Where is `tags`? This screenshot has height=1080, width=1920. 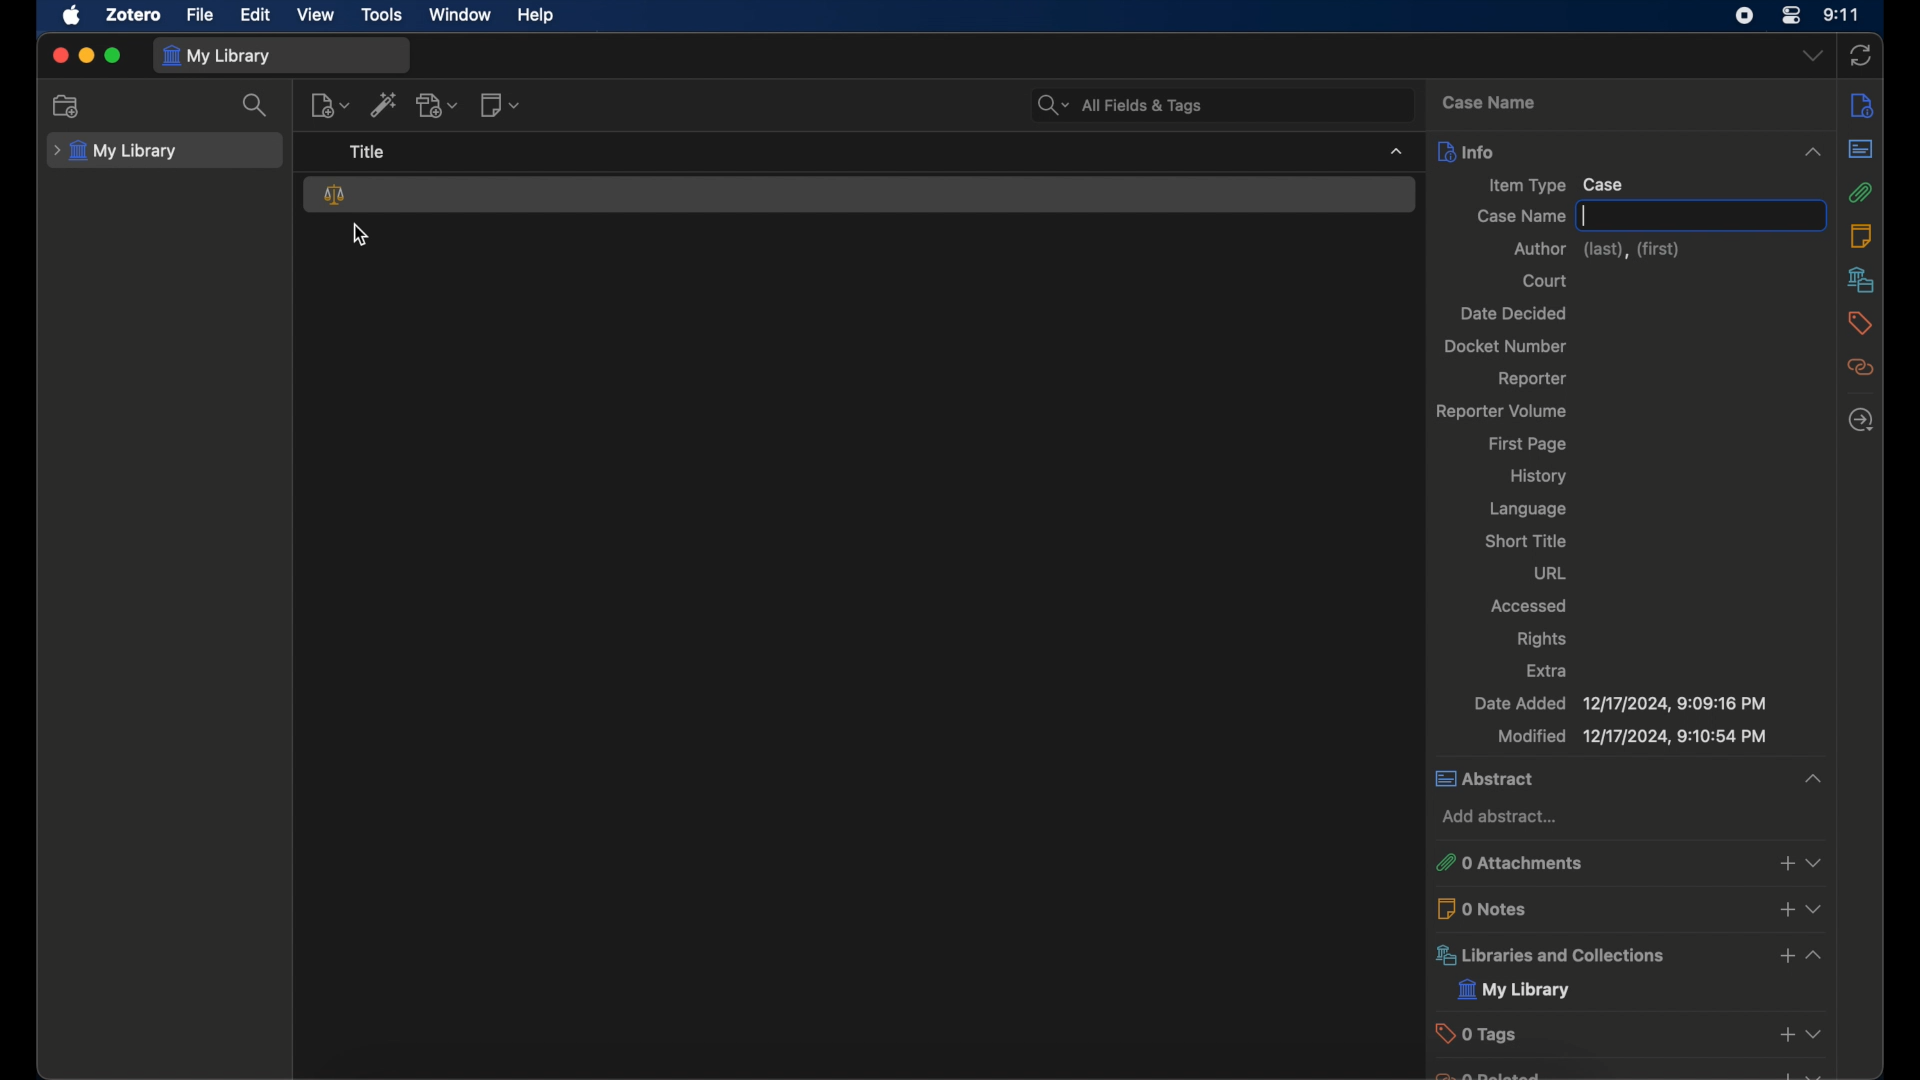
tags is located at coordinates (1631, 1033).